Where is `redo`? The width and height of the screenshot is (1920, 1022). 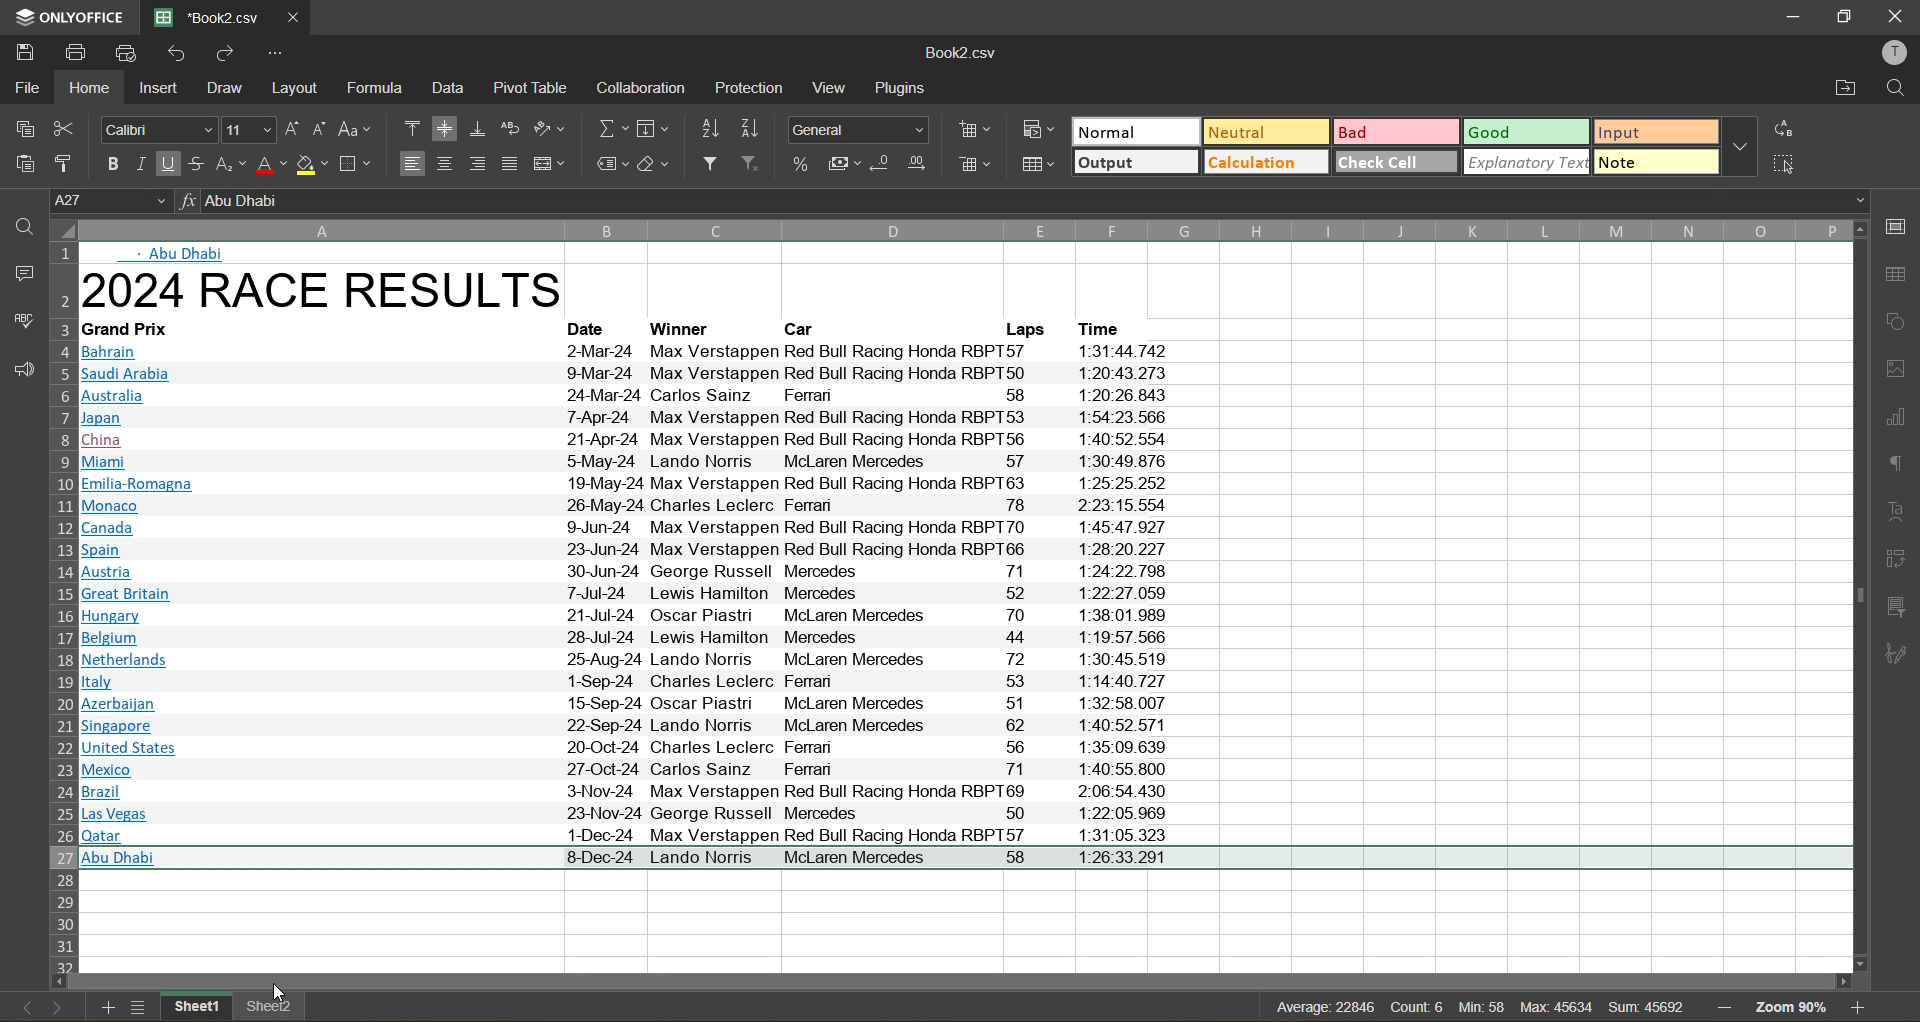
redo is located at coordinates (222, 52).